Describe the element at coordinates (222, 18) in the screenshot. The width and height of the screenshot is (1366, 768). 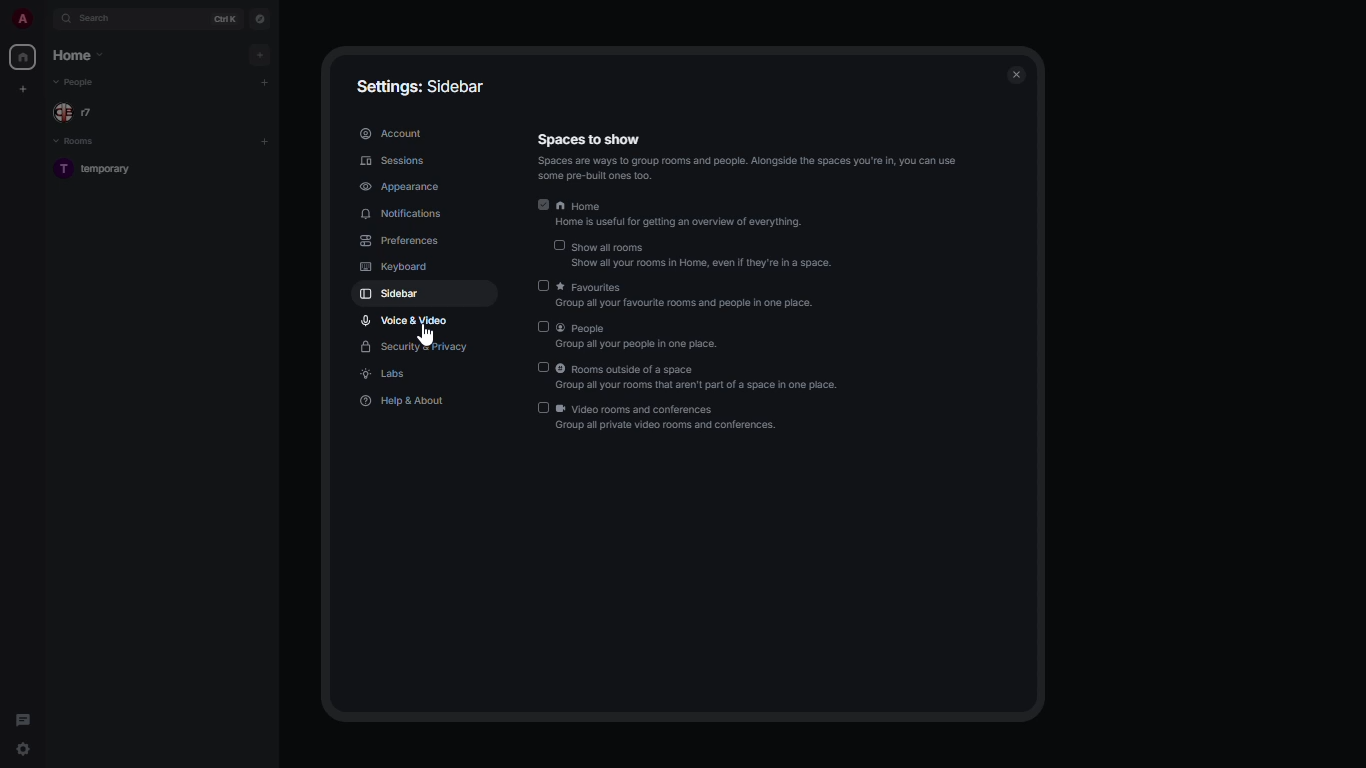
I see `ctrl K` at that location.